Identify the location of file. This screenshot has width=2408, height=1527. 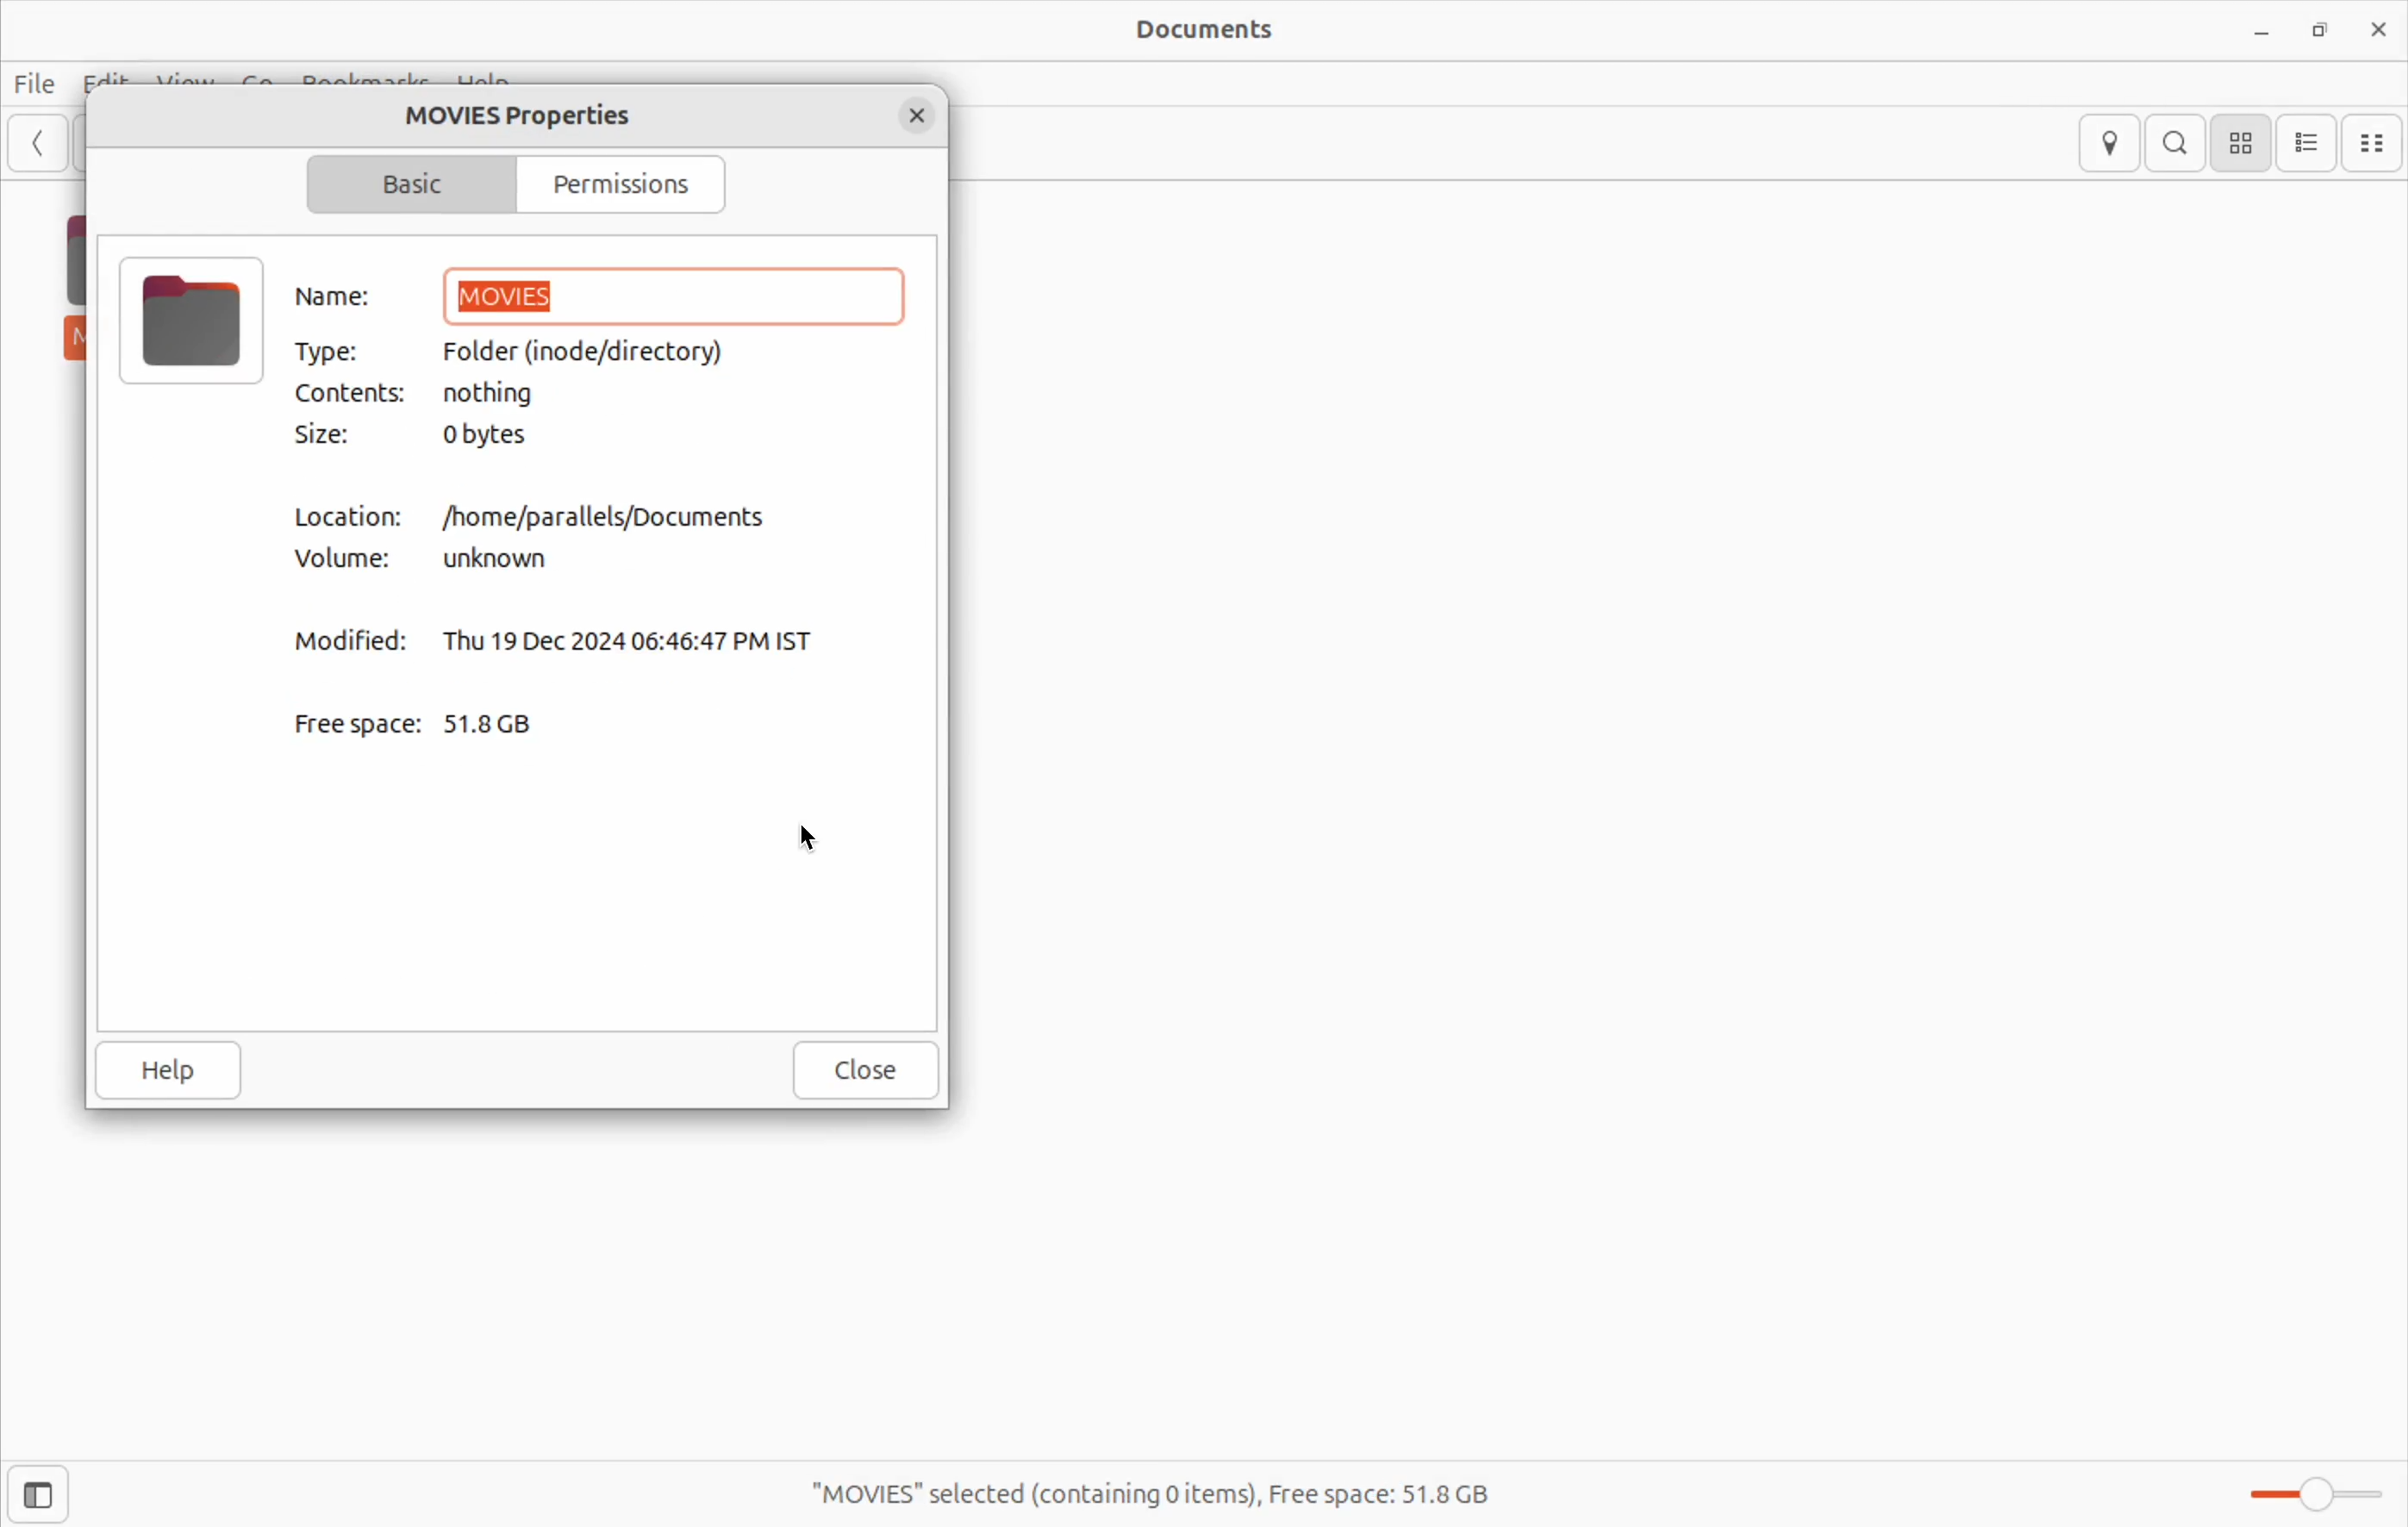
(192, 322).